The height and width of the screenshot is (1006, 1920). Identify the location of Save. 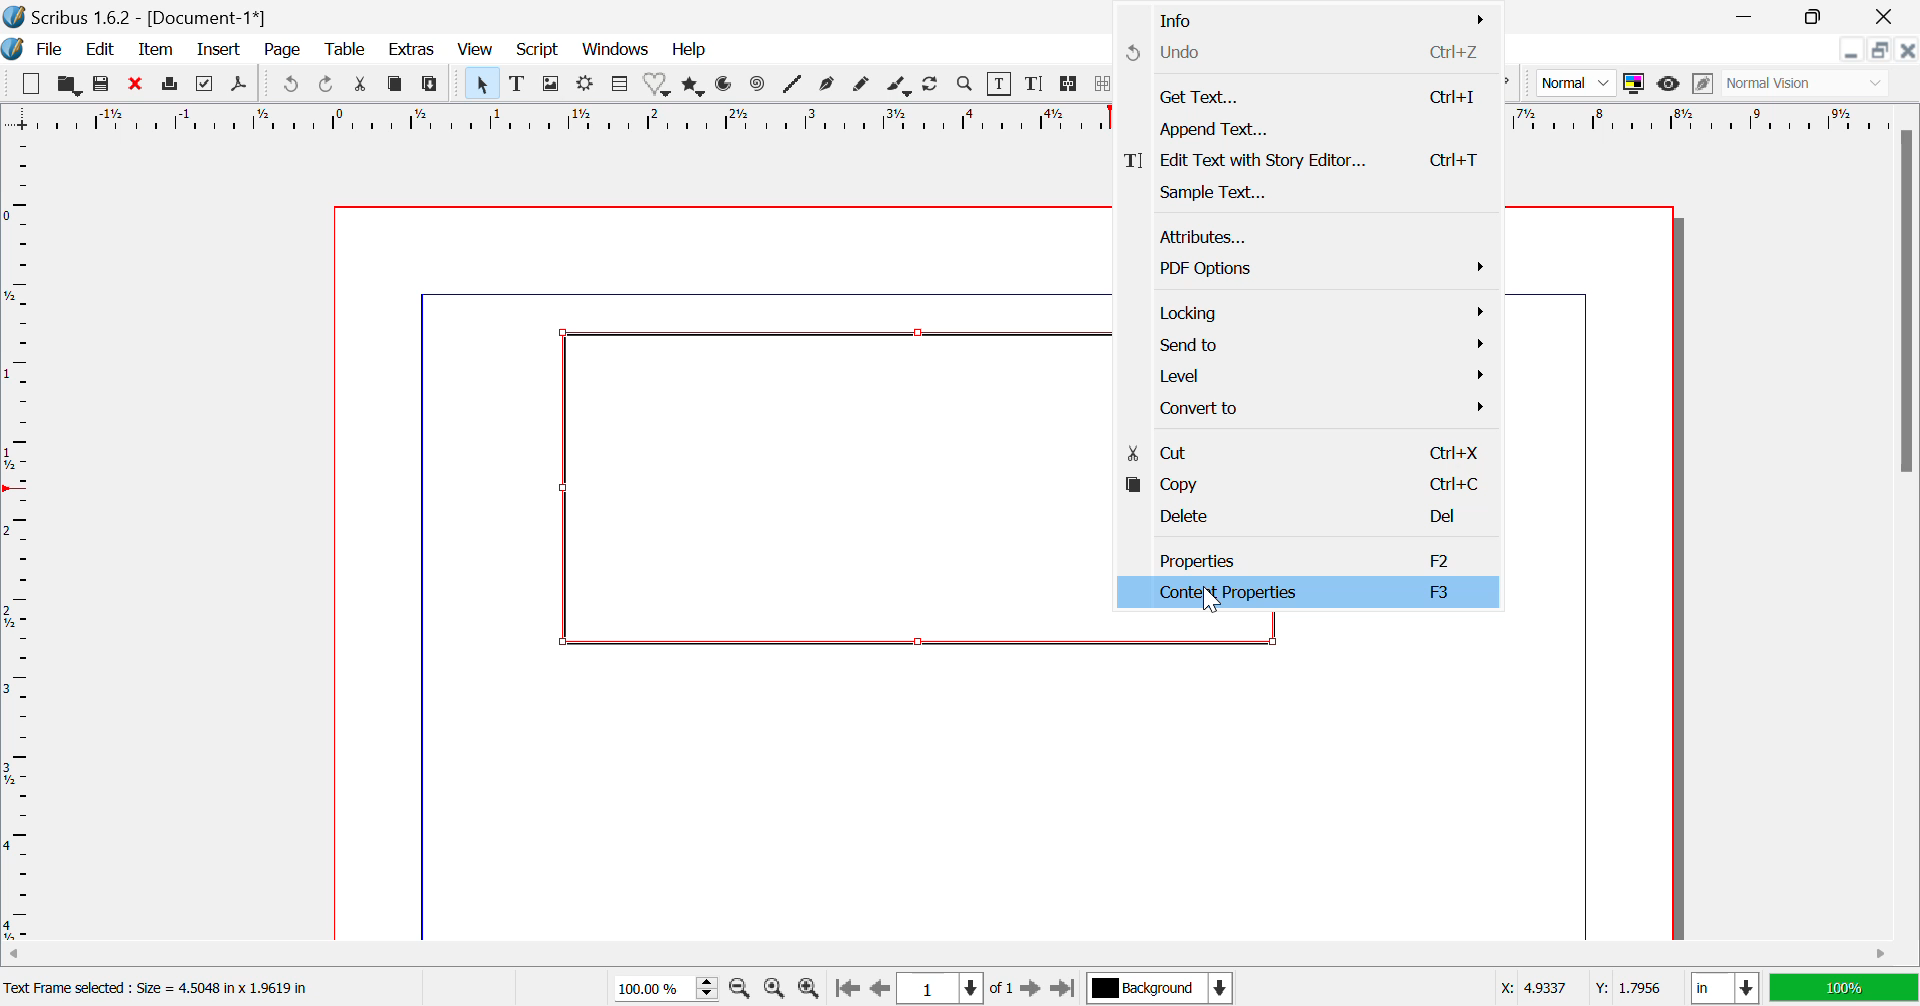
(100, 84).